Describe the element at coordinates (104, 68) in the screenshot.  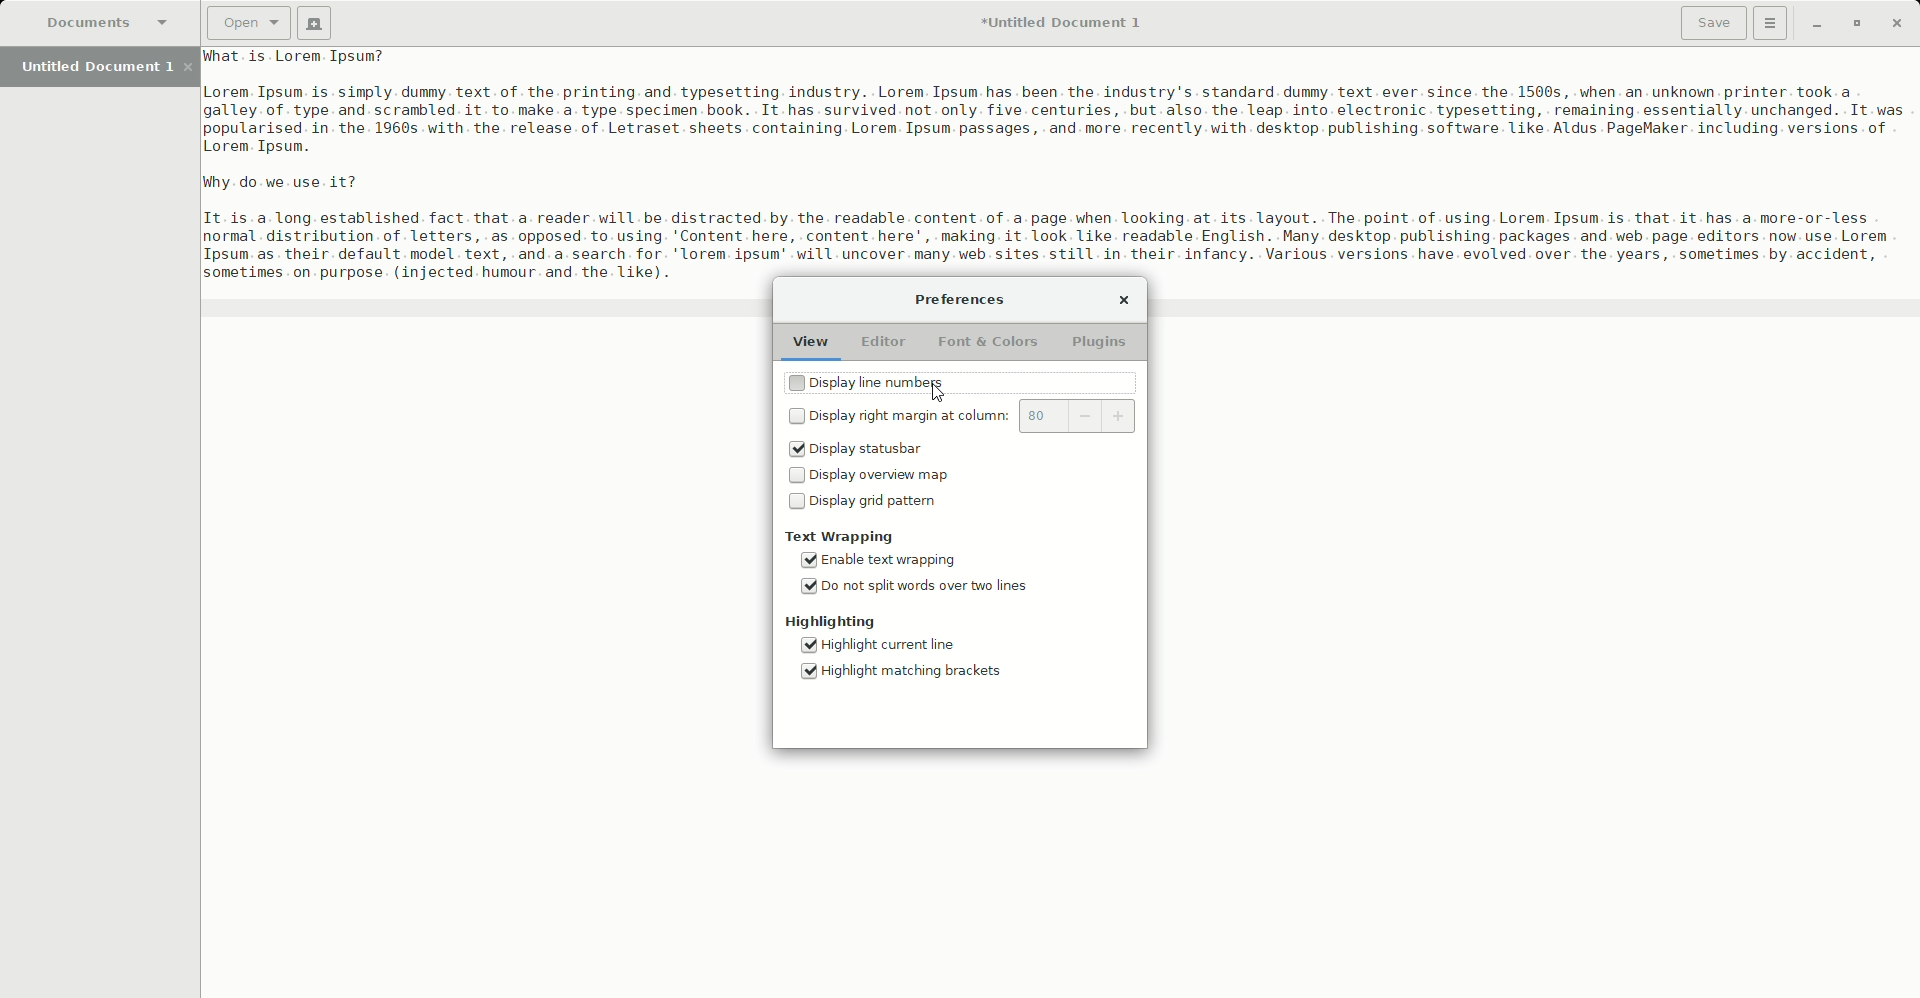
I see `Untitled Document 1` at that location.